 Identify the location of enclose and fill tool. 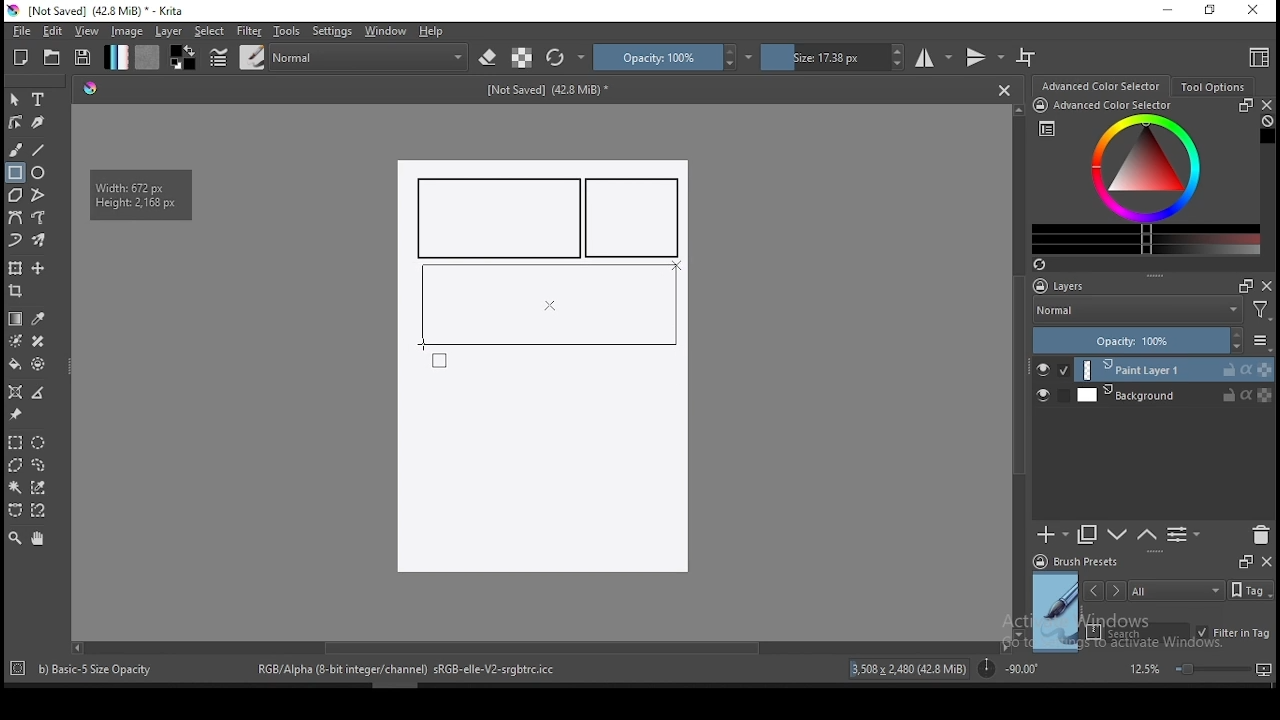
(38, 364).